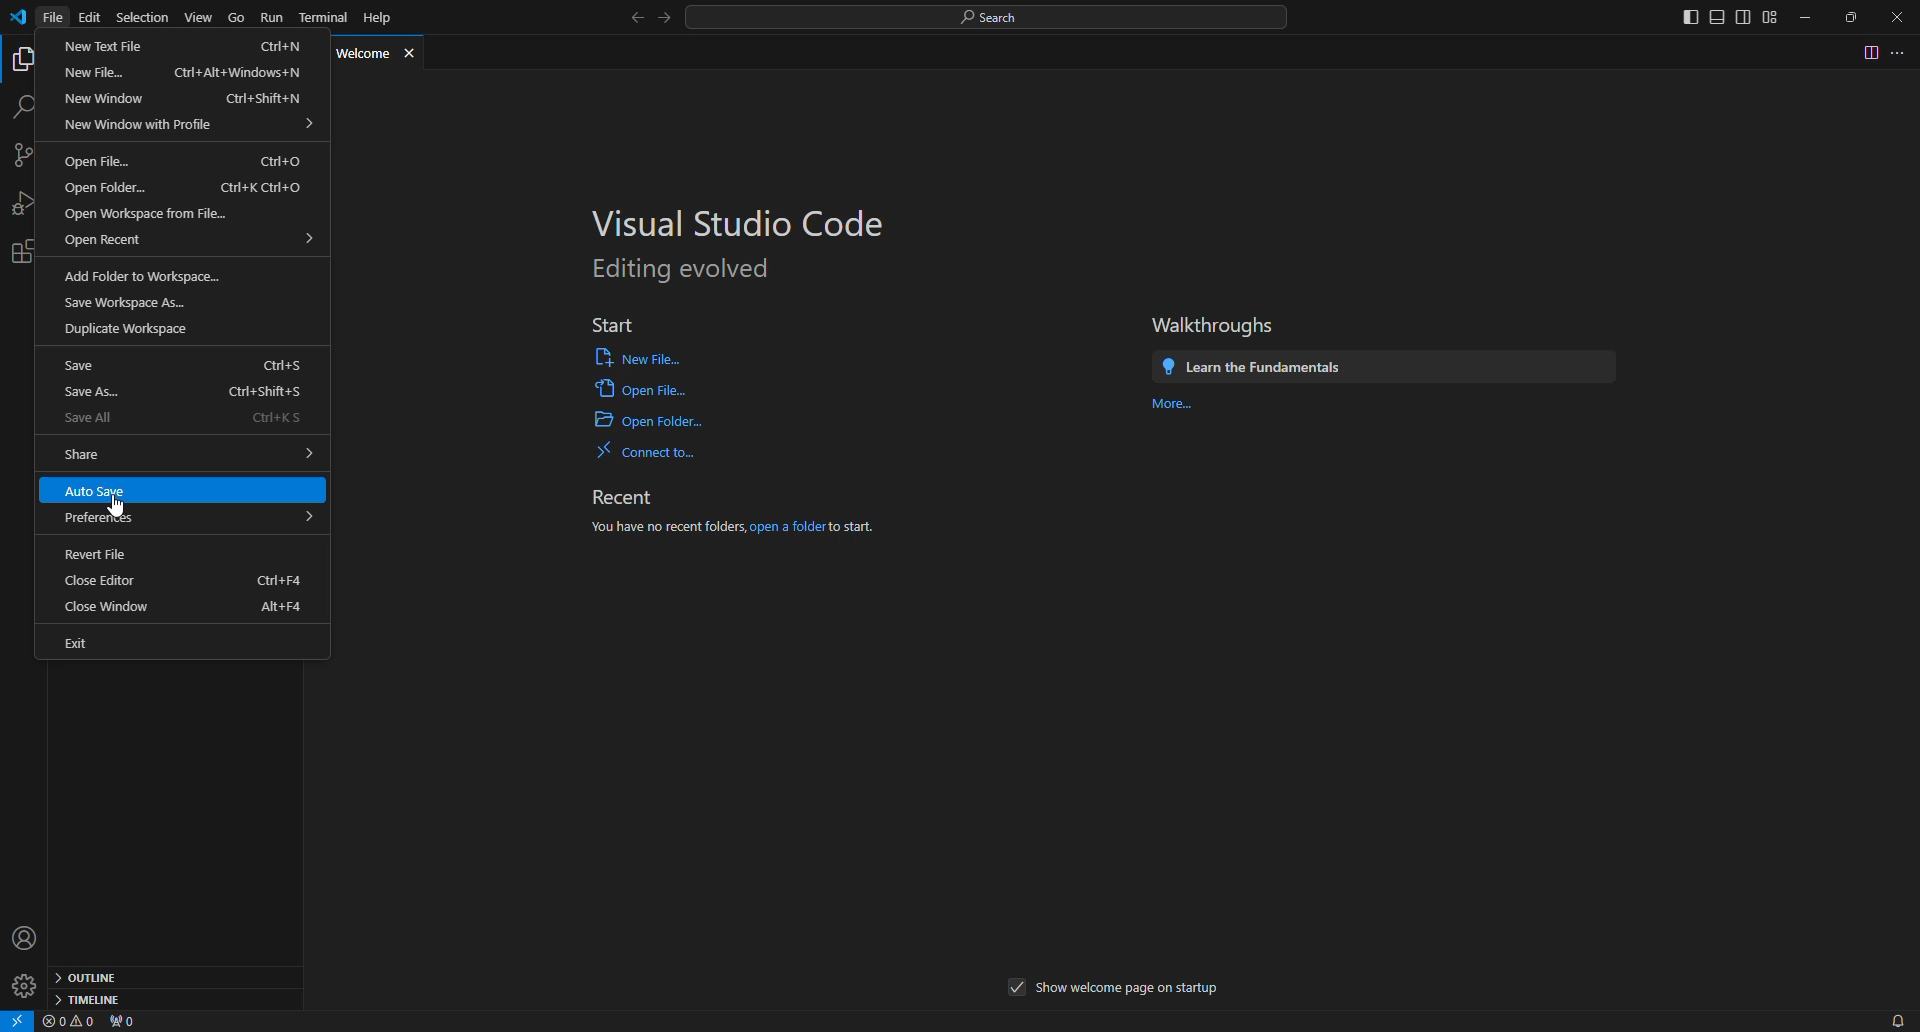  What do you see at coordinates (116, 506) in the screenshot?
I see `cursor` at bounding box center [116, 506].